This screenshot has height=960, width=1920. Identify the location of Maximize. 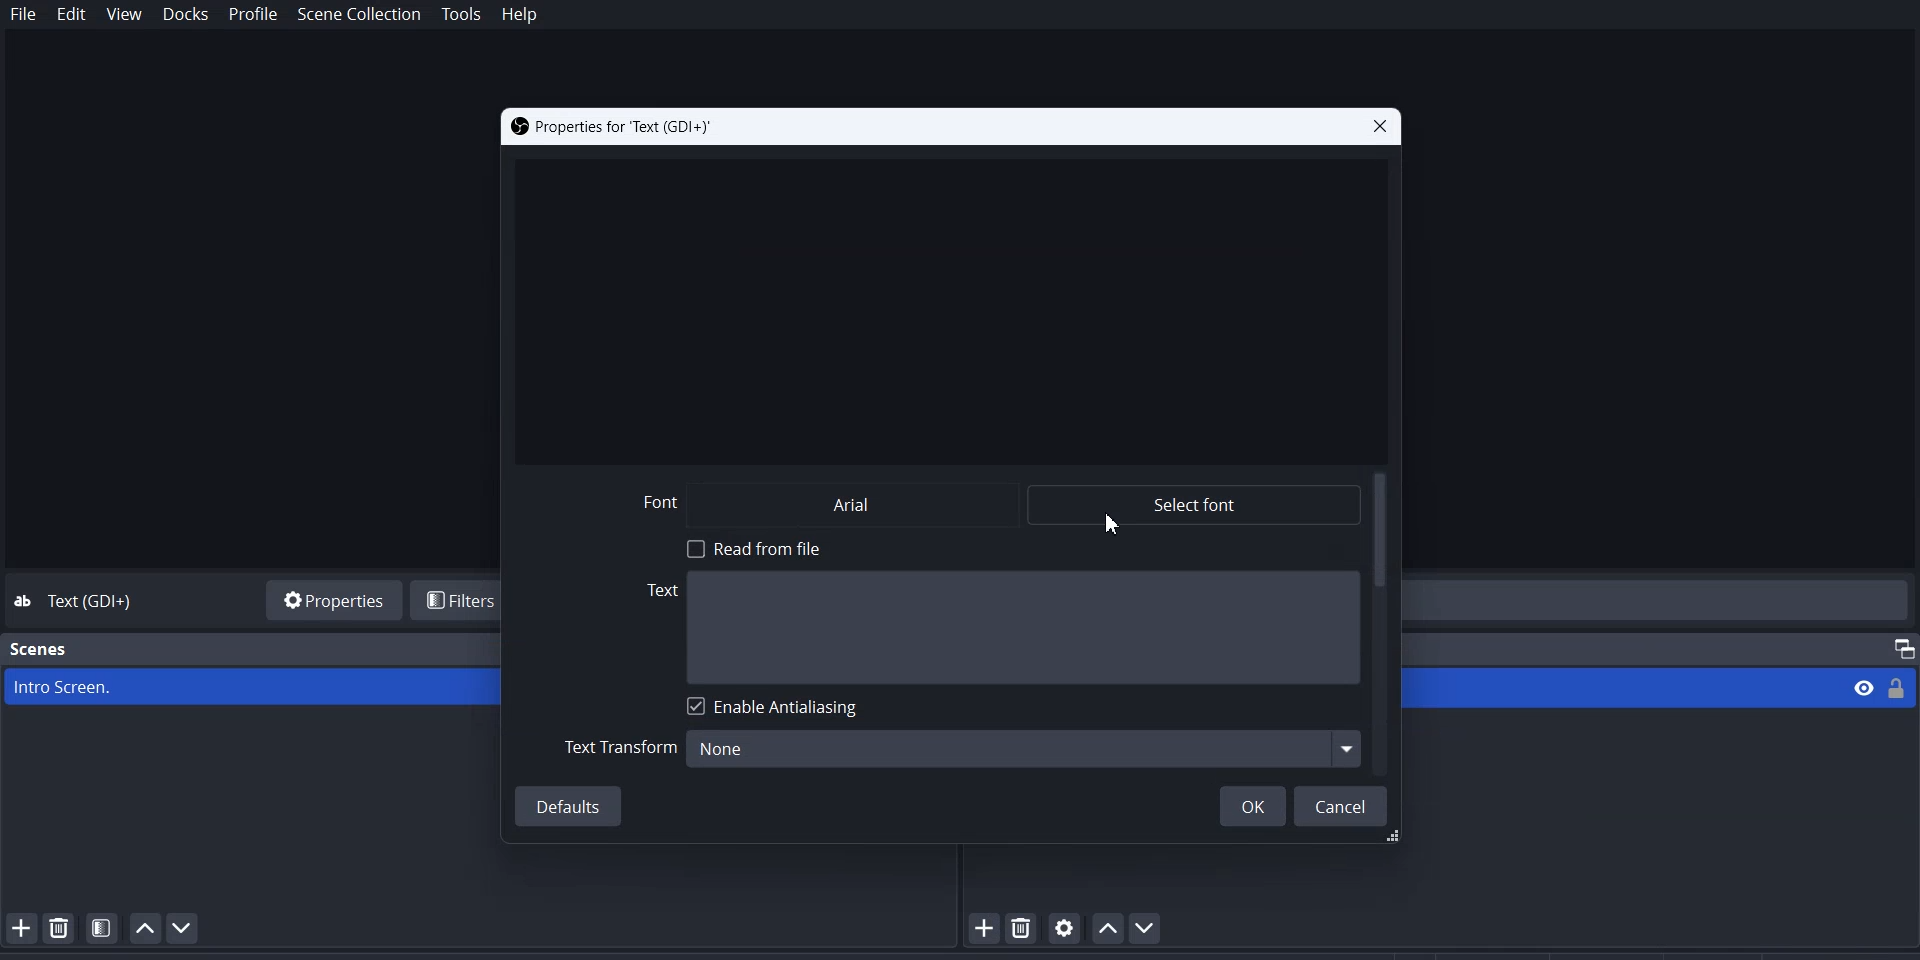
(1897, 641).